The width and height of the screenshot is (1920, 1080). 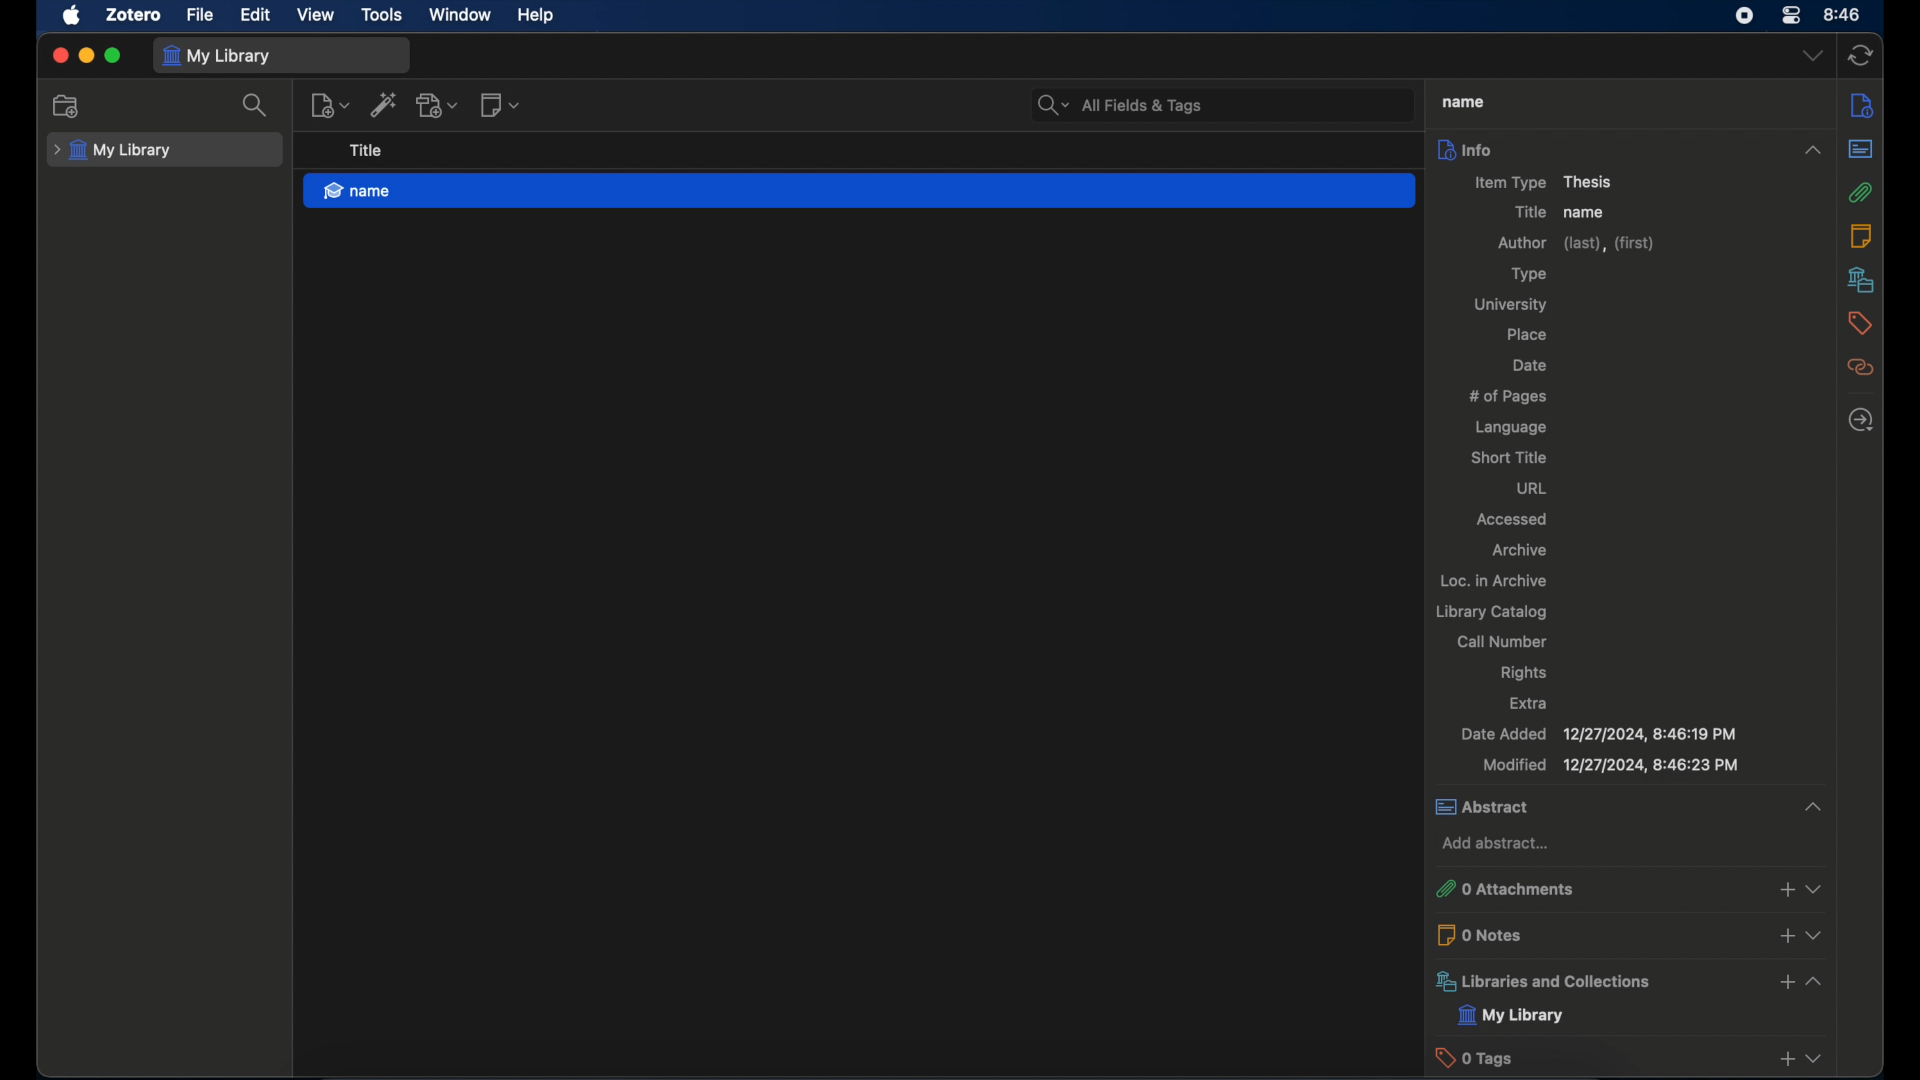 What do you see at coordinates (1595, 933) in the screenshot?
I see `0 notes` at bounding box center [1595, 933].